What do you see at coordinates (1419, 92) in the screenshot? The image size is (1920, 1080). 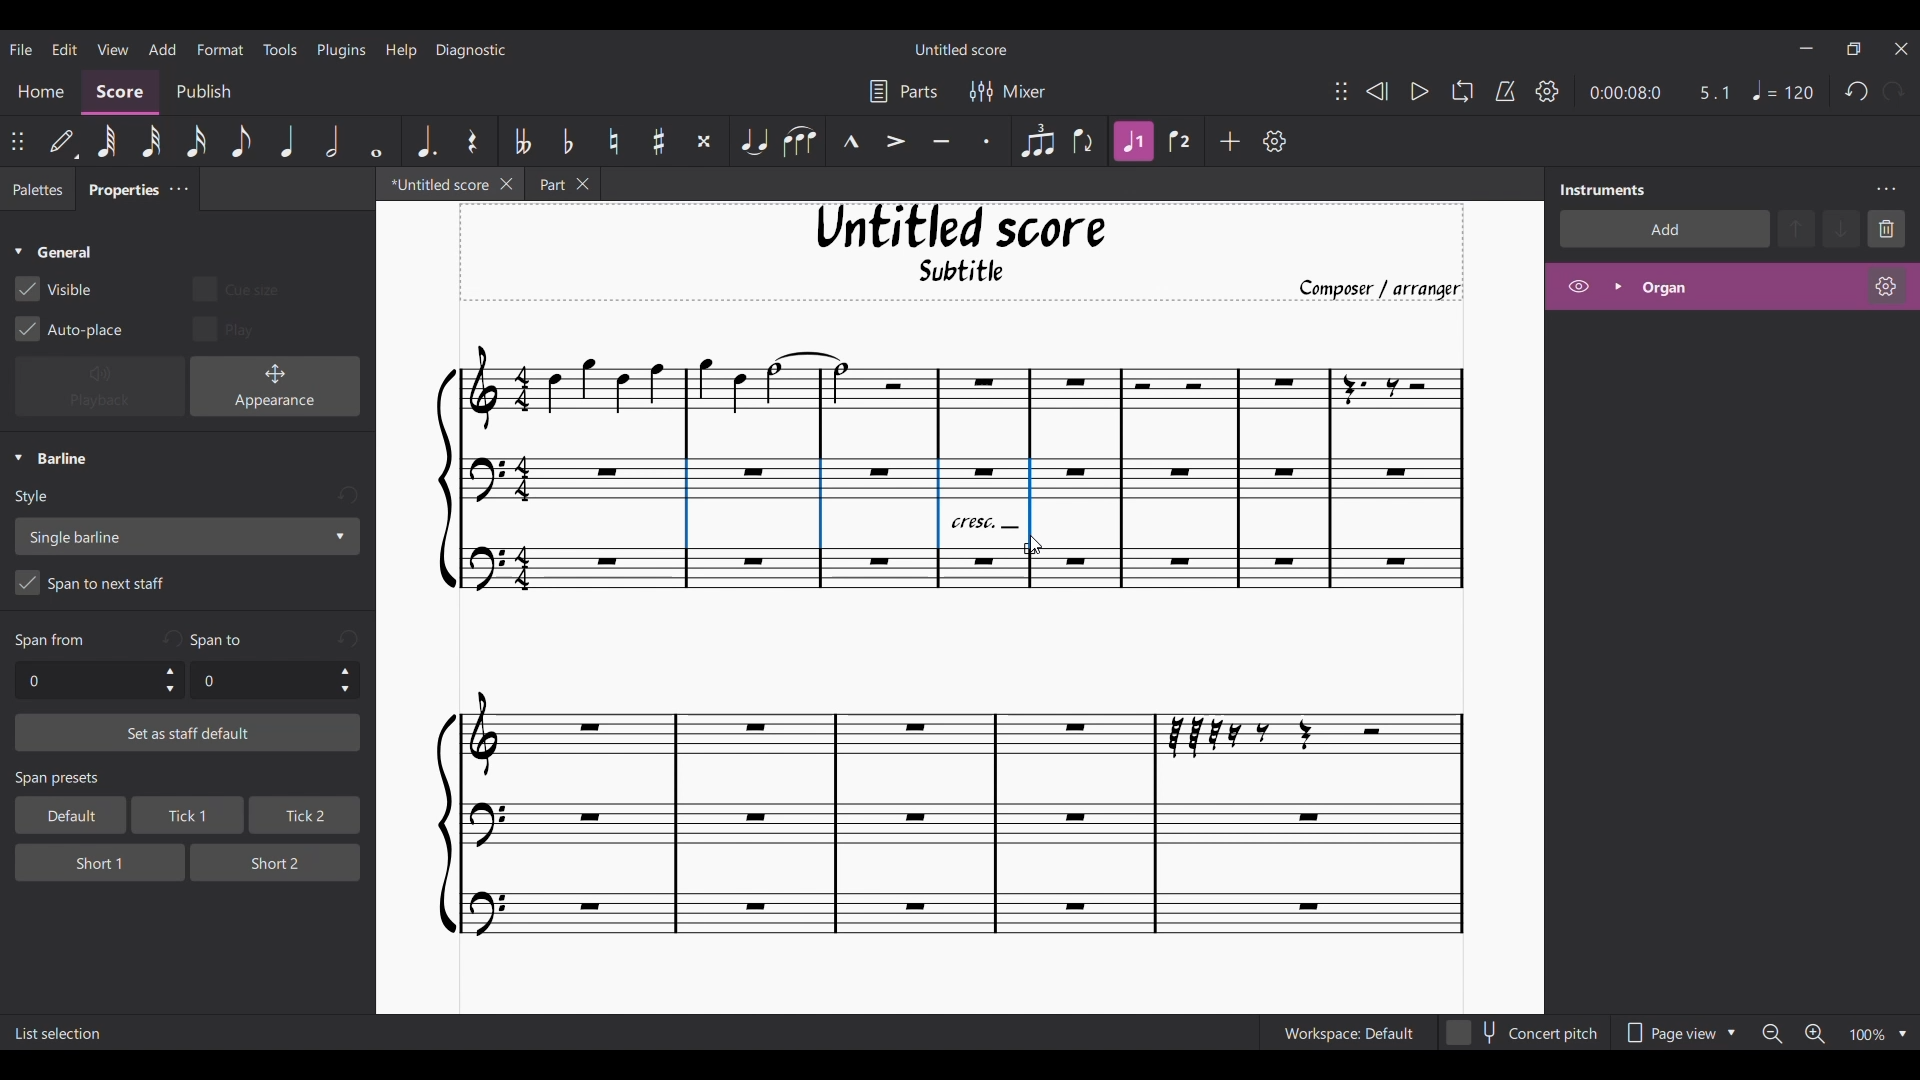 I see `Play` at bounding box center [1419, 92].